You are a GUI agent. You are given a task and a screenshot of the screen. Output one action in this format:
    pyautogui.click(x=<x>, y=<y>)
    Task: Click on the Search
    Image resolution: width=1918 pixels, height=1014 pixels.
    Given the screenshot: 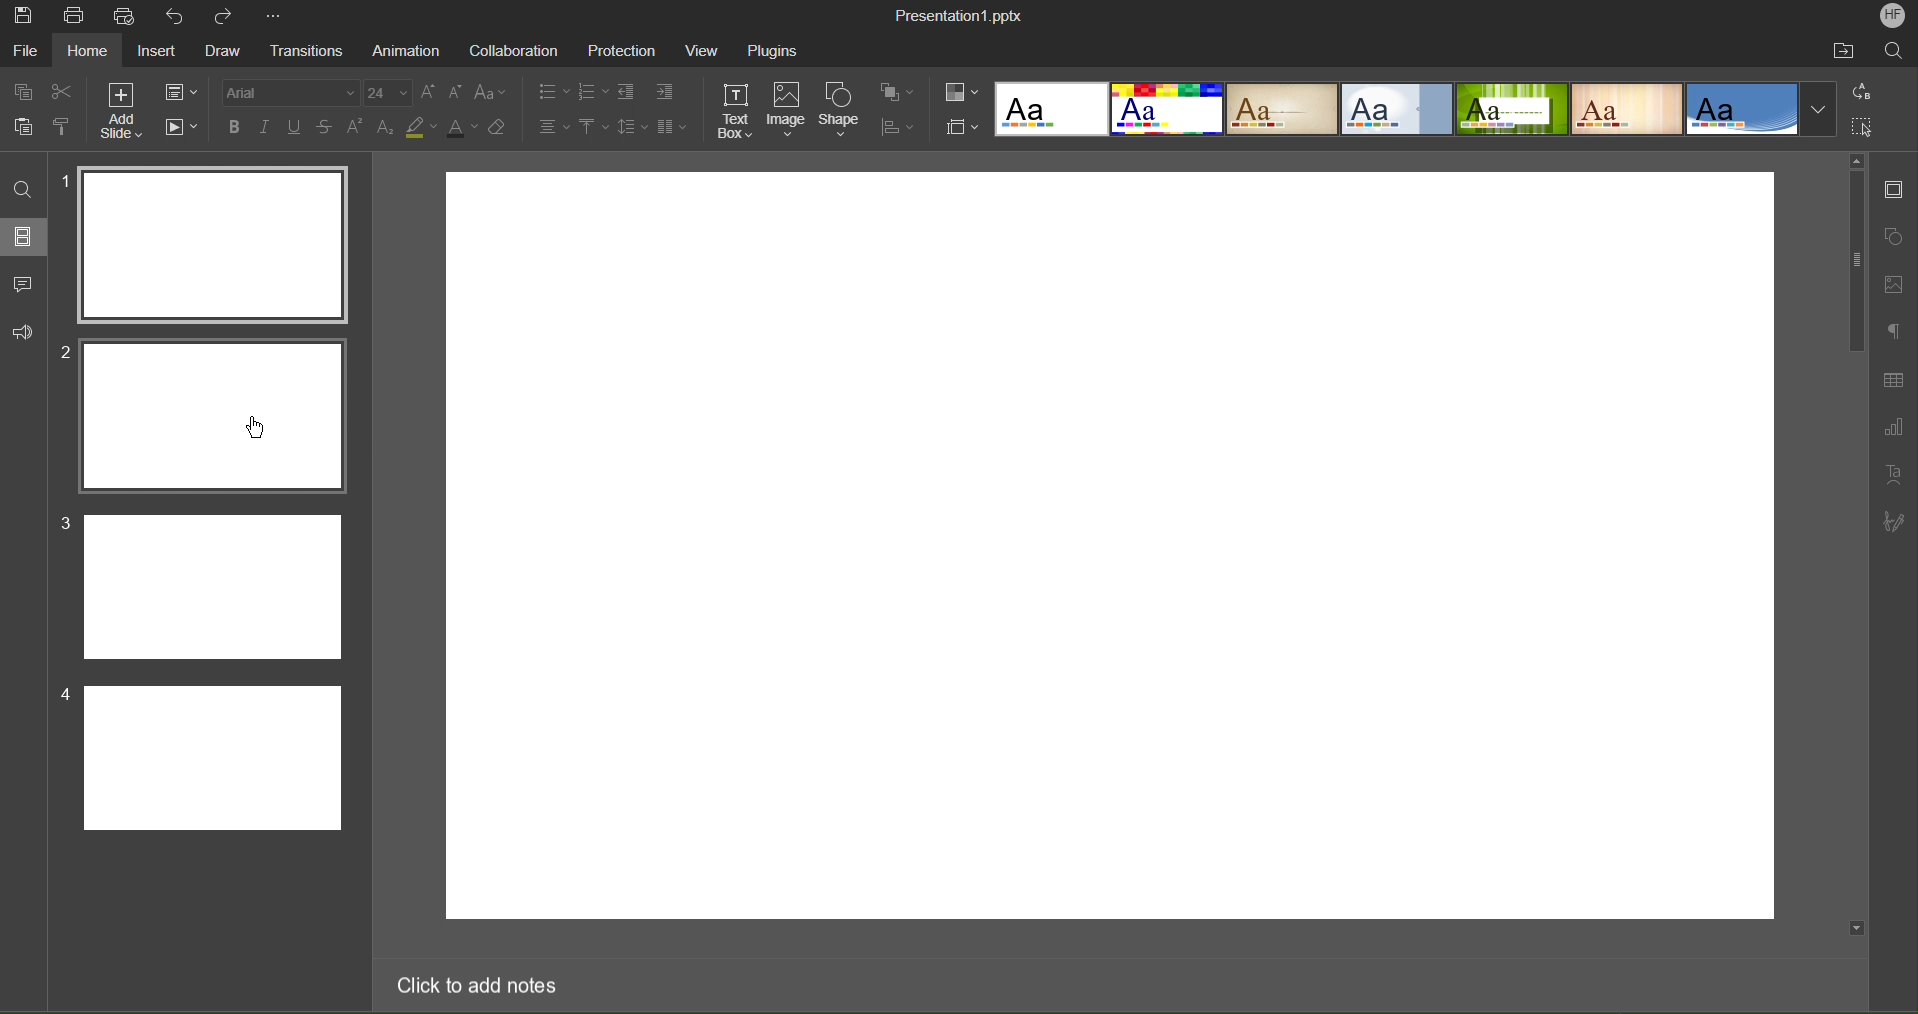 What is the action you would take?
    pyautogui.click(x=1895, y=52)
    